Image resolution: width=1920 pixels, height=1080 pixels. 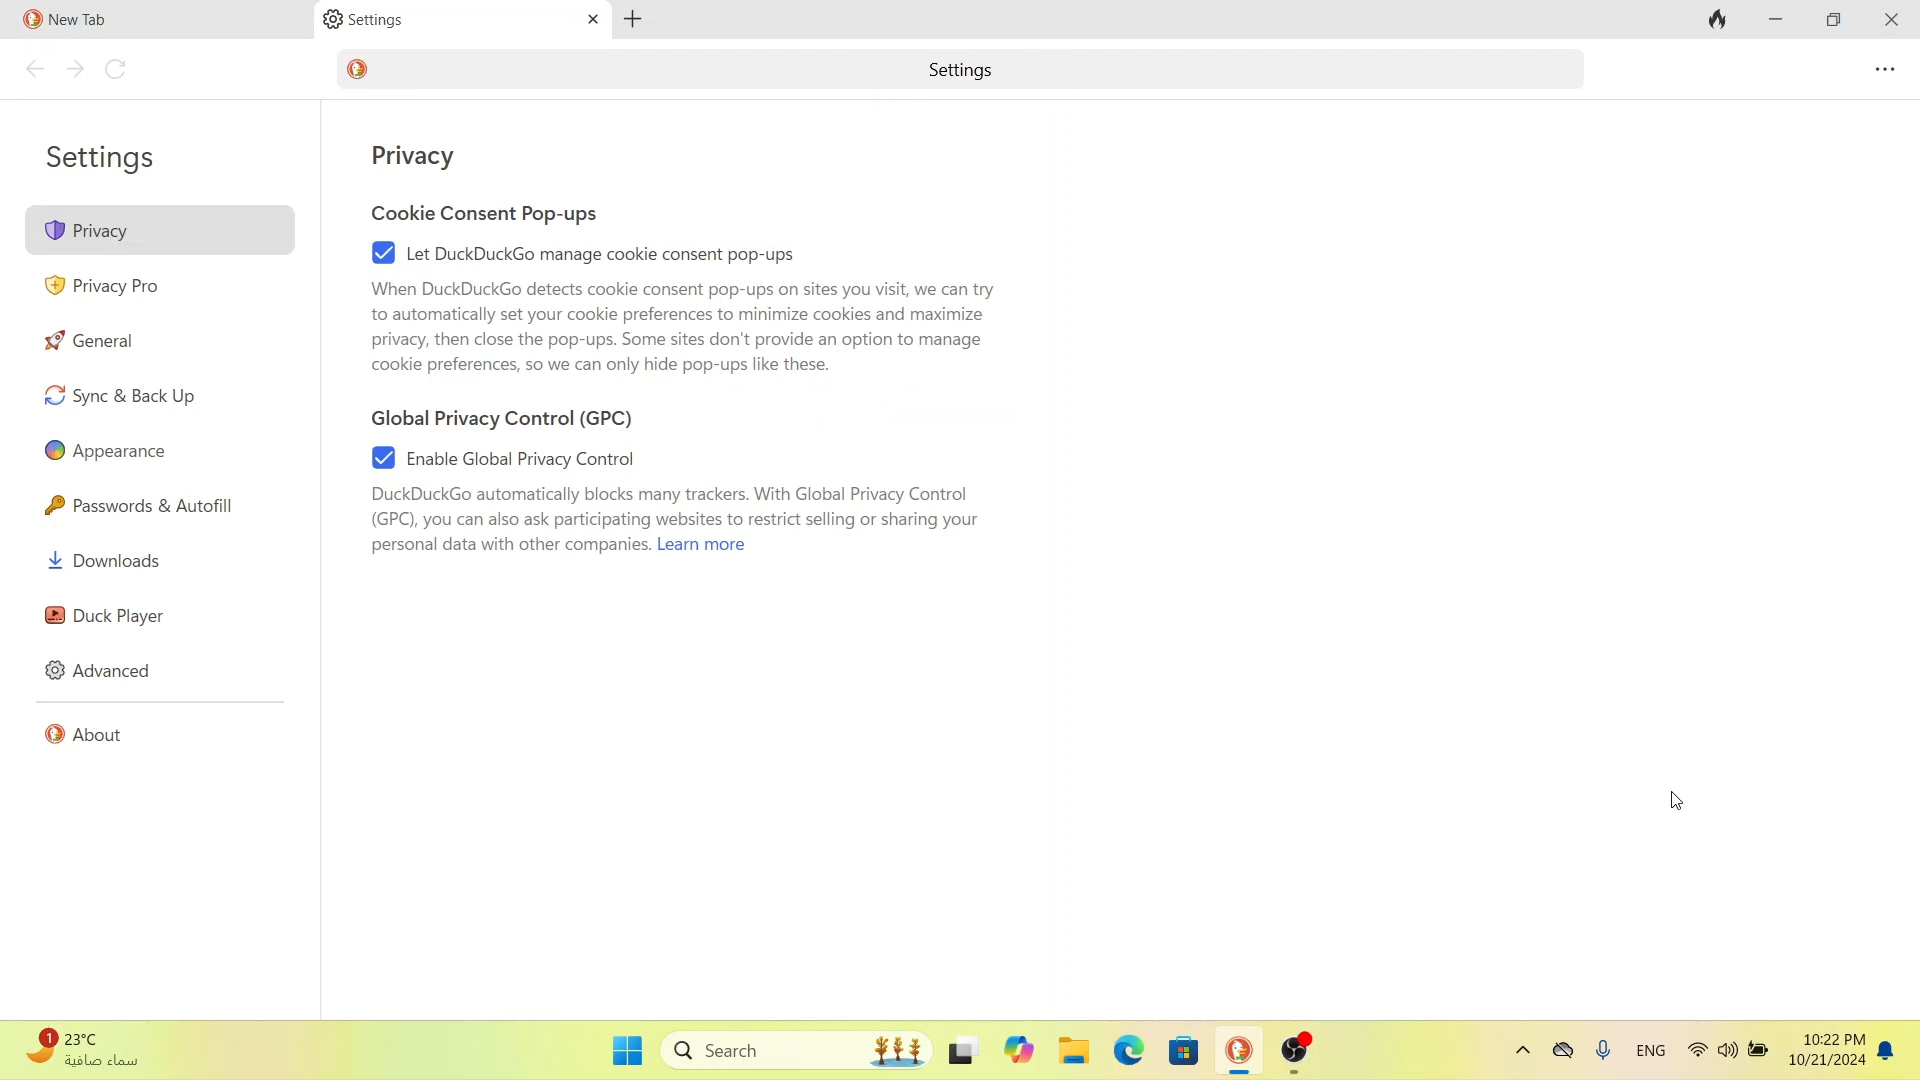 What do you see at coordinates (1679, 802) in the screenshot?
I see `cursor` at bounding box center [1679, 802].